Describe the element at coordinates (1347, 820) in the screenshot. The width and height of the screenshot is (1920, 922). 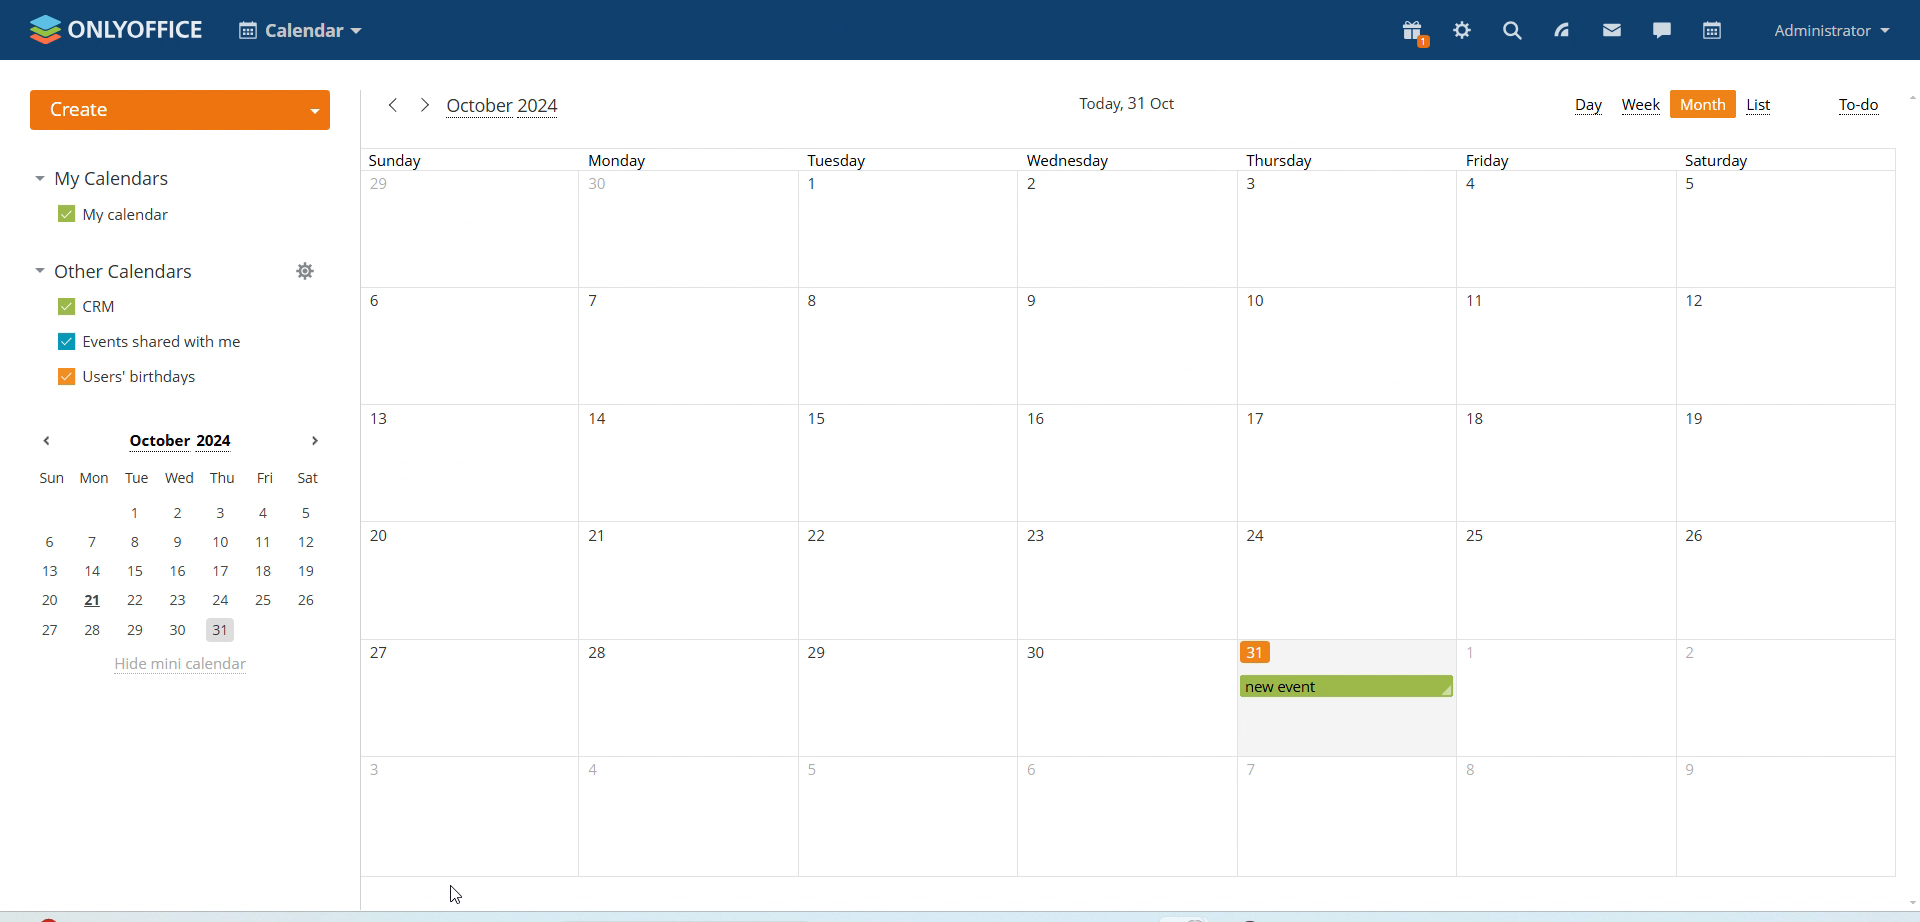
I see `Thursday 7th november` at that location.